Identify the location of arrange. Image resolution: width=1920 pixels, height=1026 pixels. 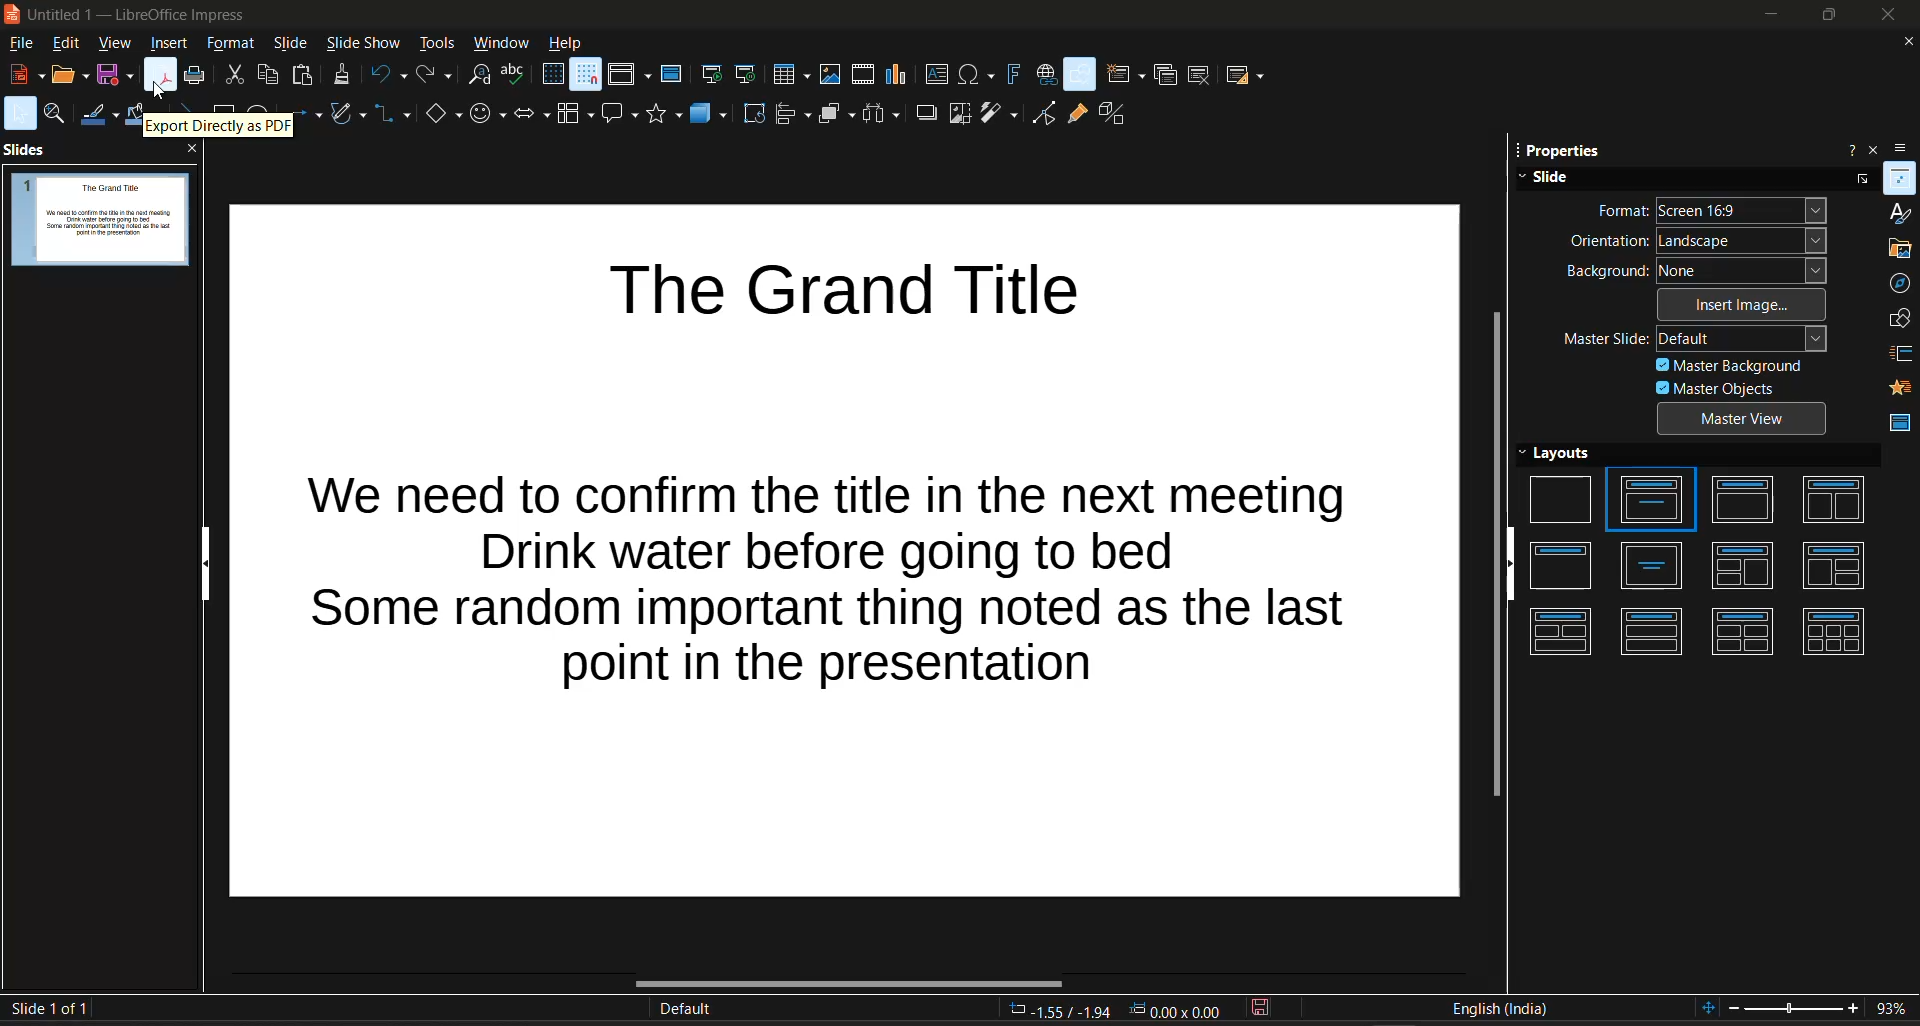
(838, 113).